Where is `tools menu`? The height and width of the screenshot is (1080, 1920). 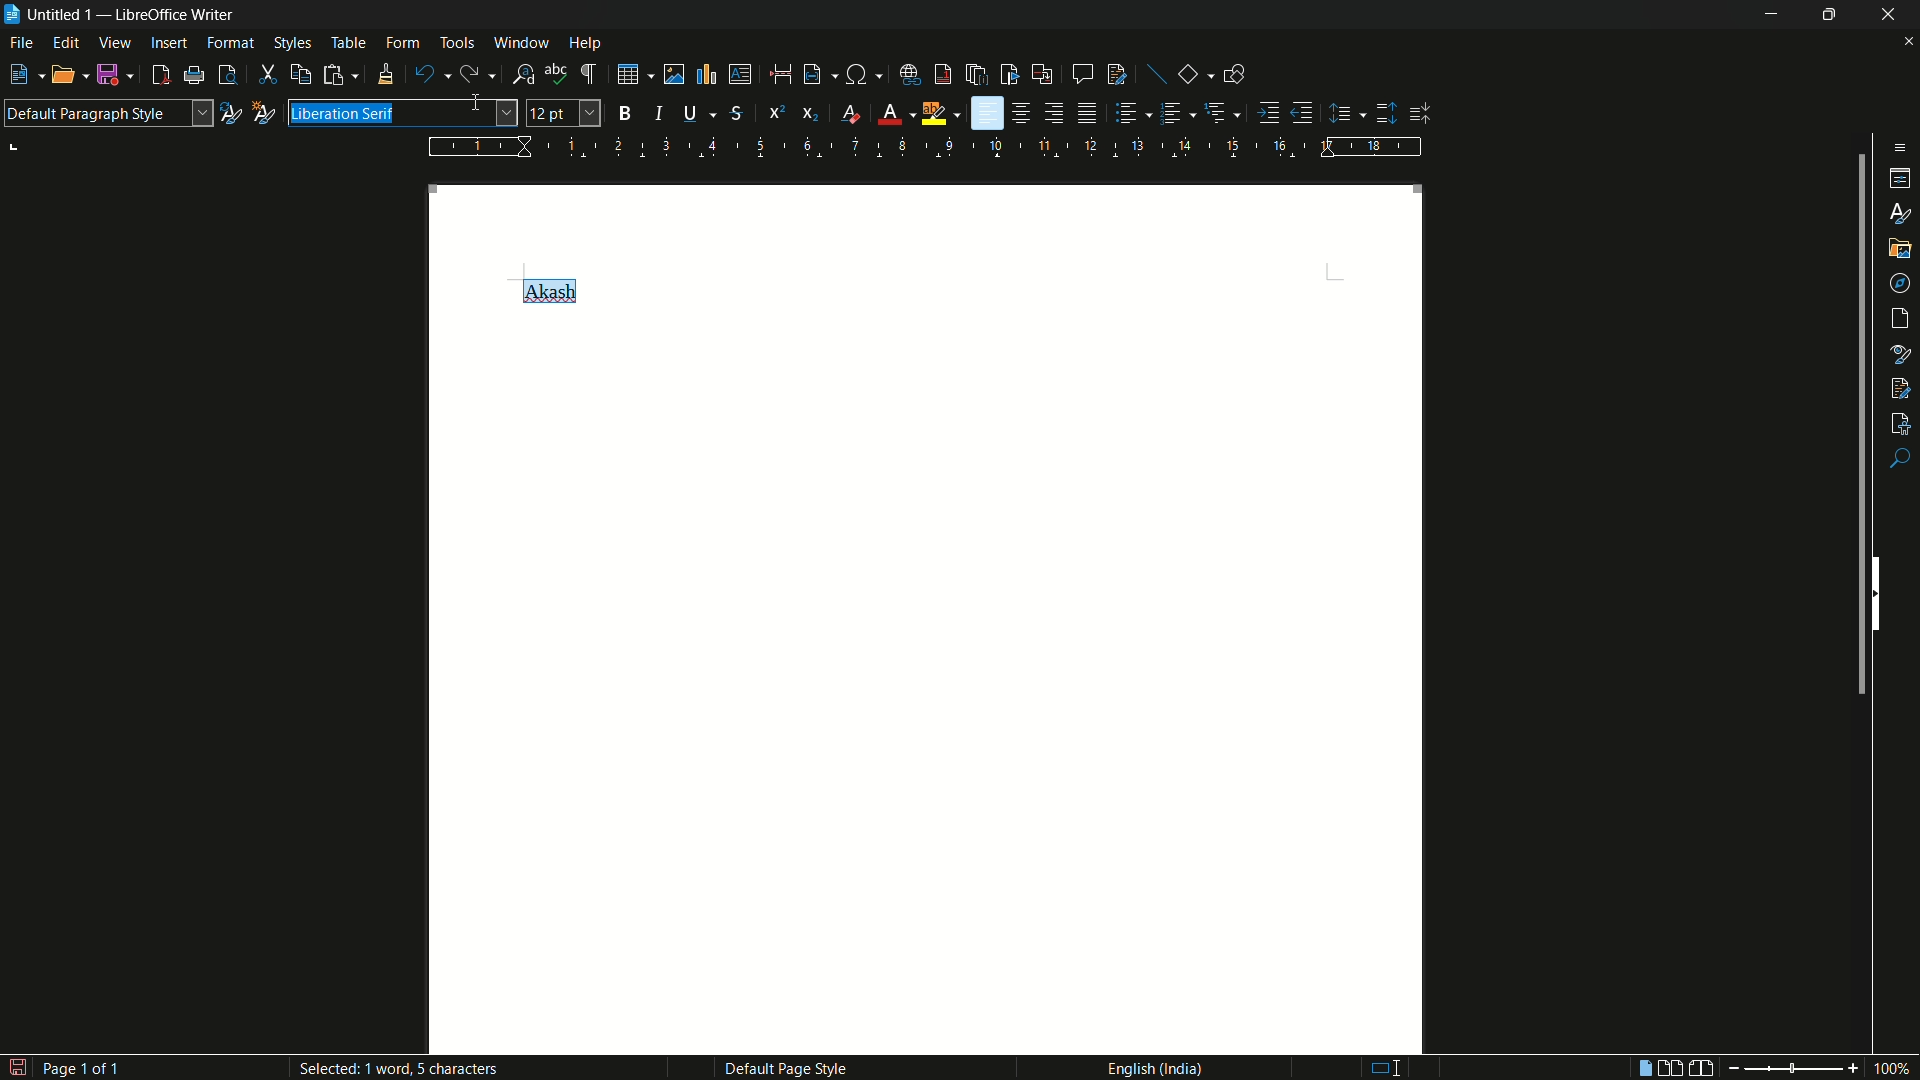 tools menu is located at coordinates (457, 42).